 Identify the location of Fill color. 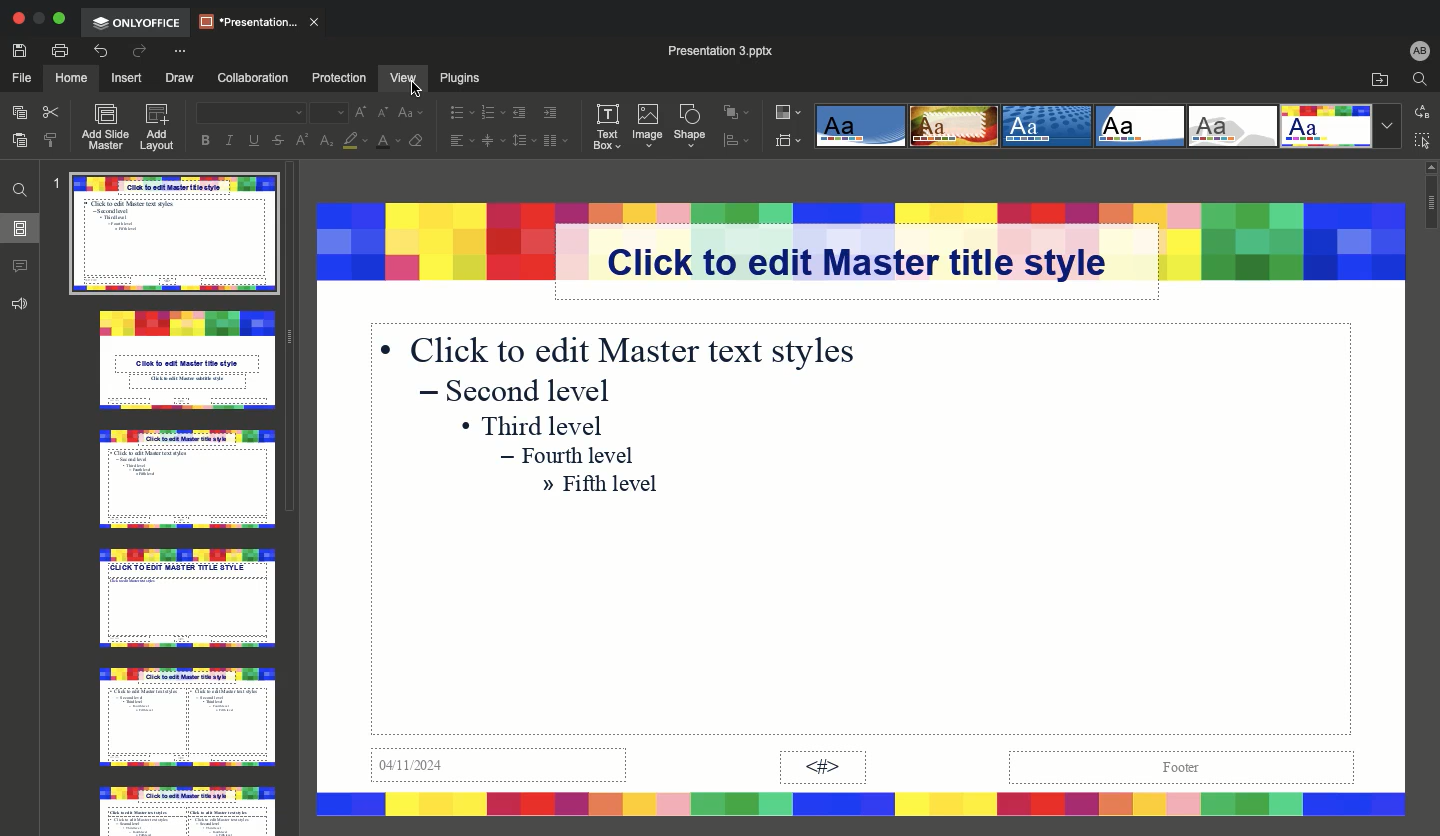
(351, 142).